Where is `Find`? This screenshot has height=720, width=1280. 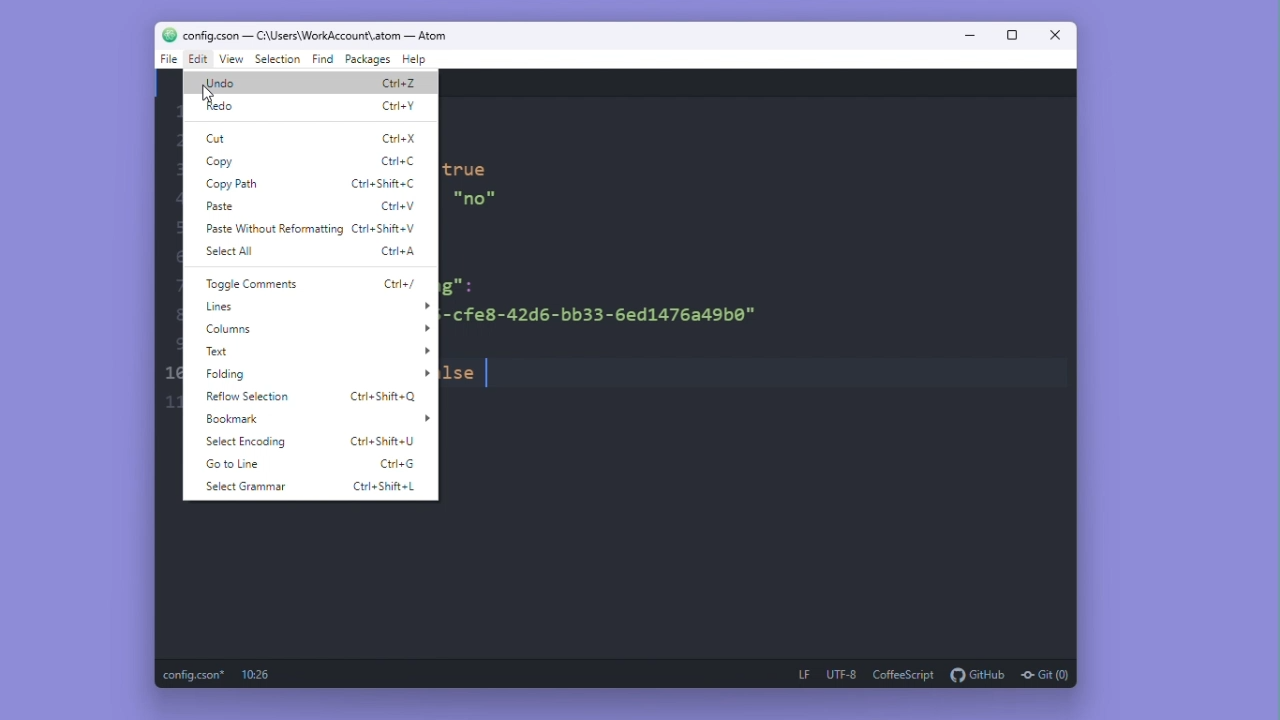 Find is located at coordinates (322, 59).